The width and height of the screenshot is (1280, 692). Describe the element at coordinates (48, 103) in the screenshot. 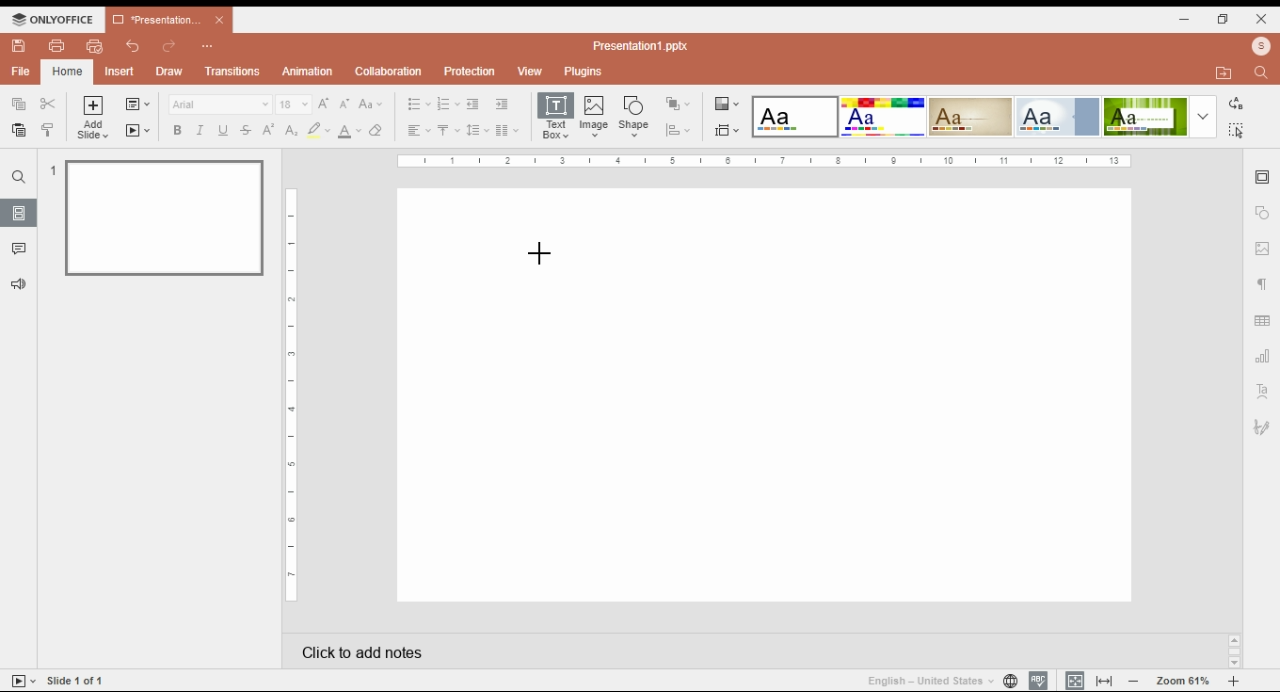

I see `cut` at that location.